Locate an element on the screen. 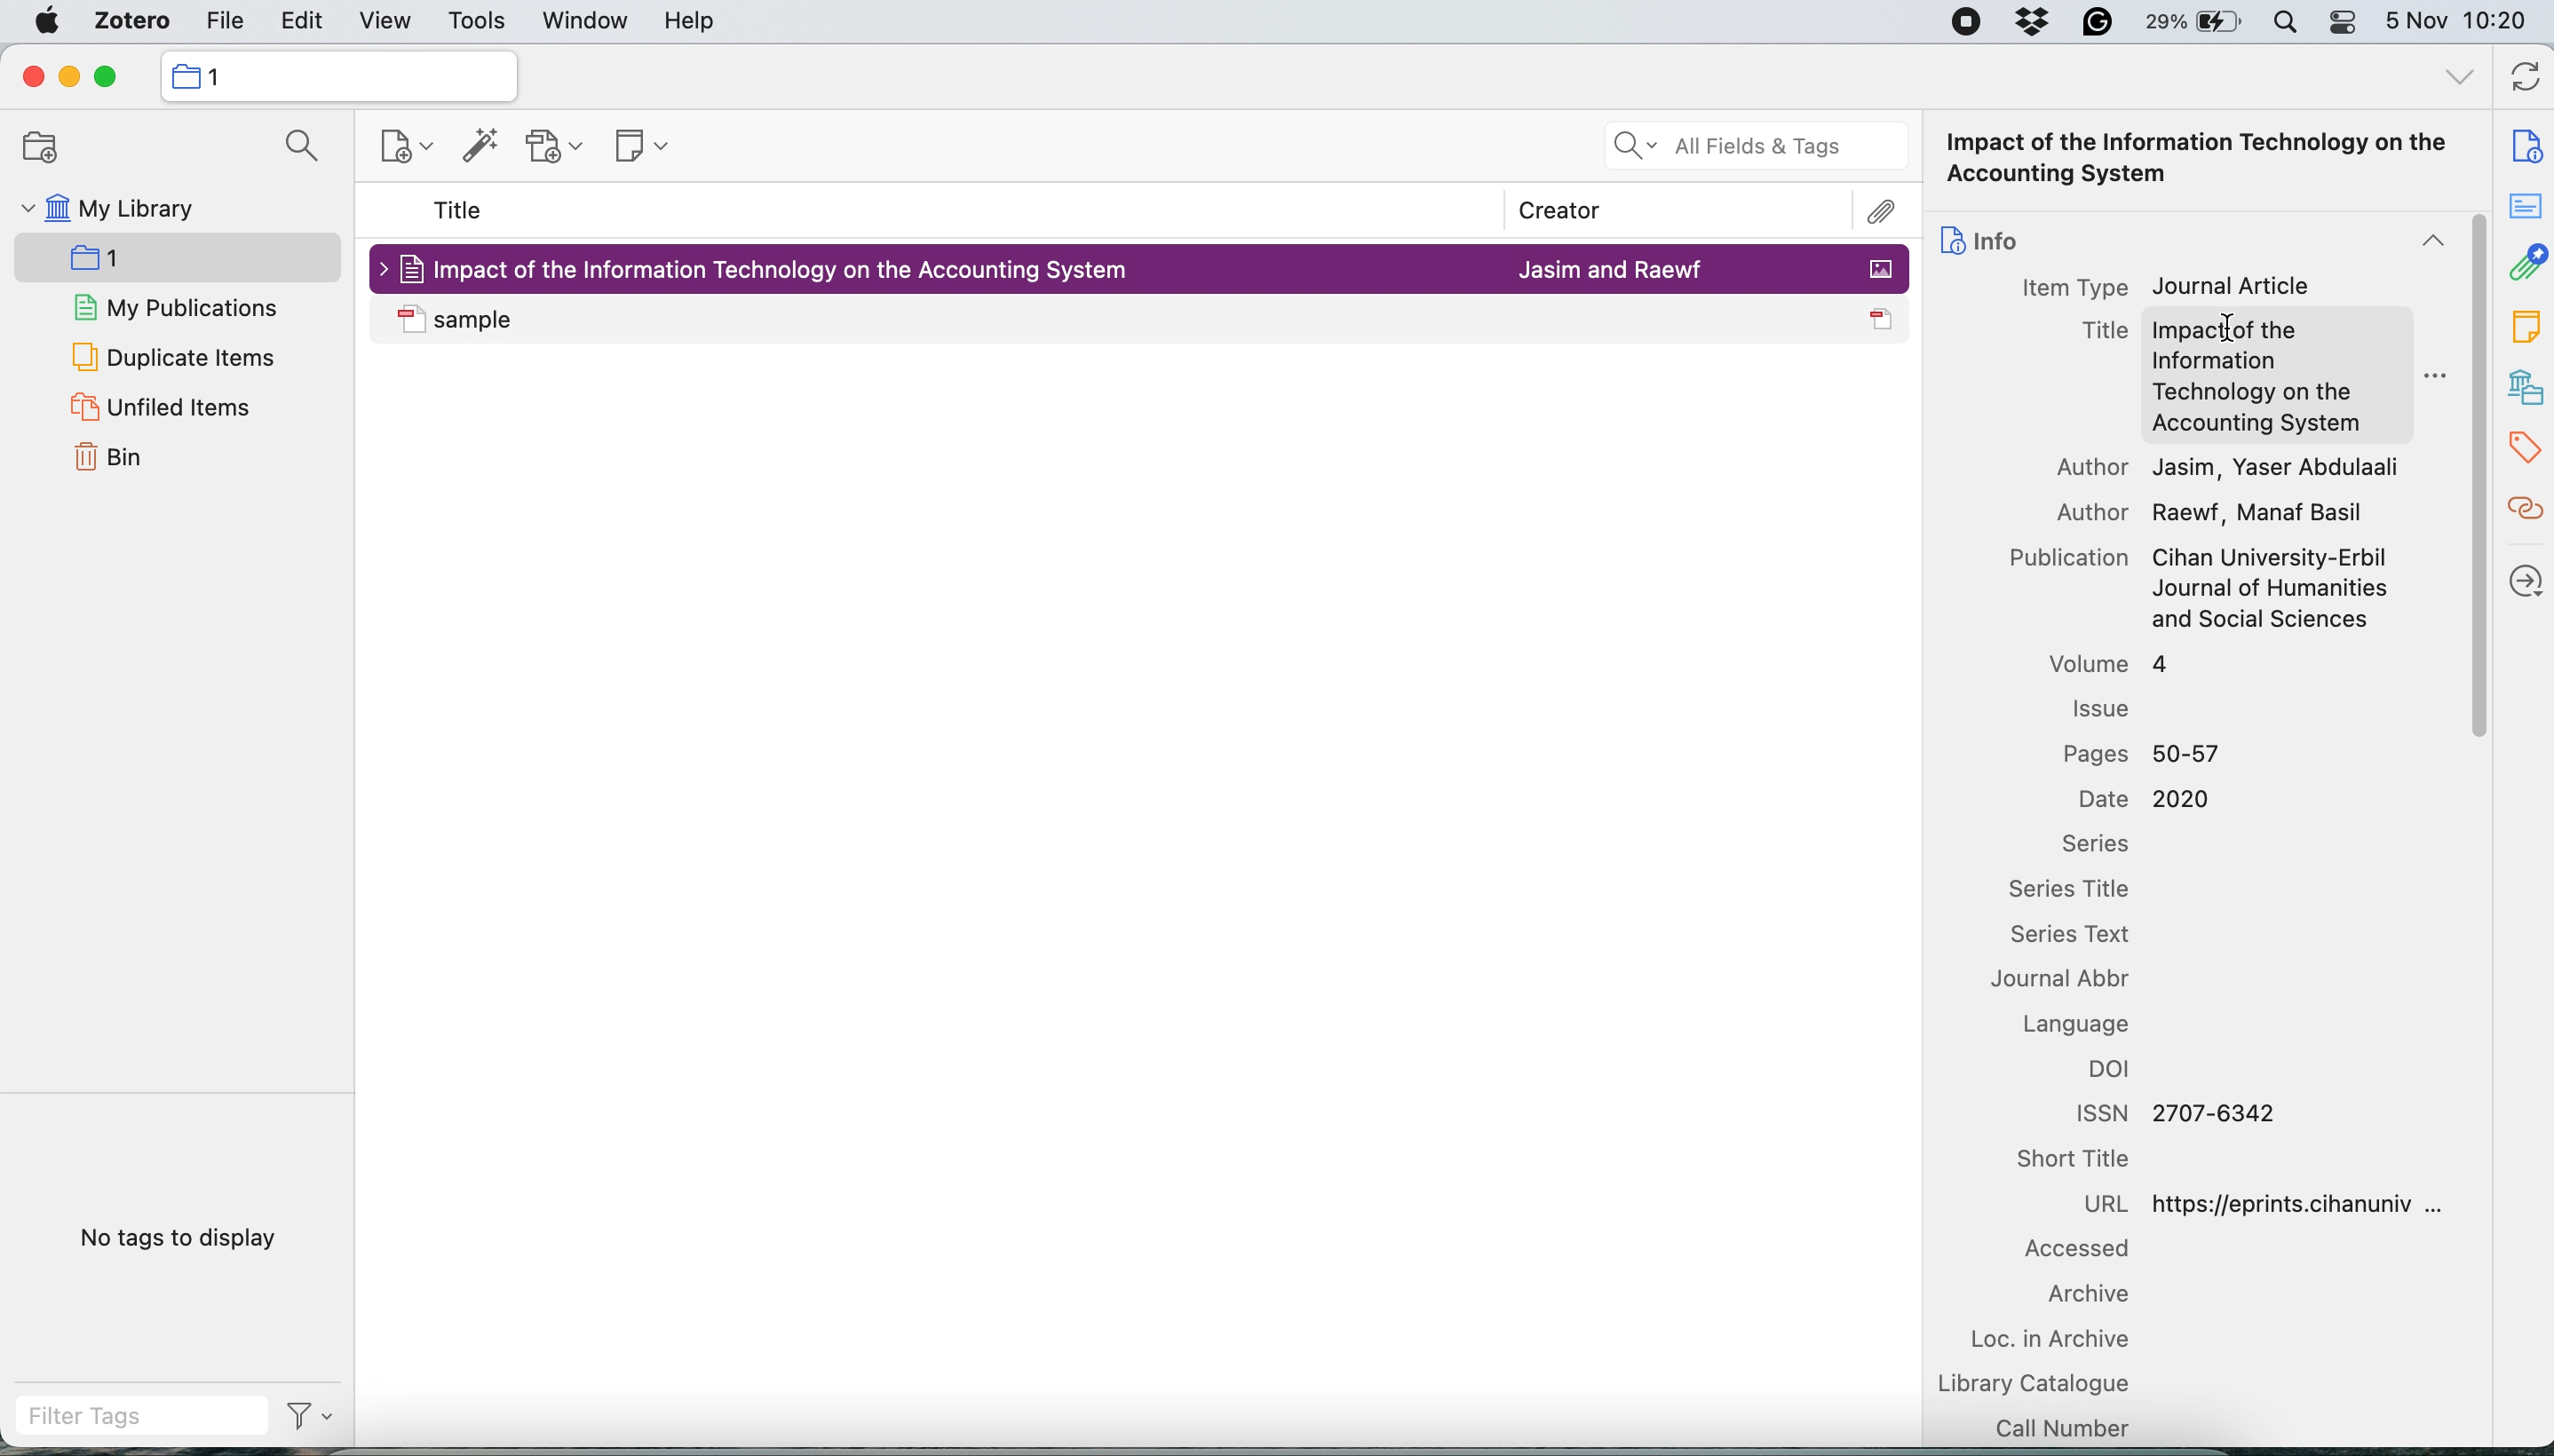  collection is located at coordinates (219, 77).